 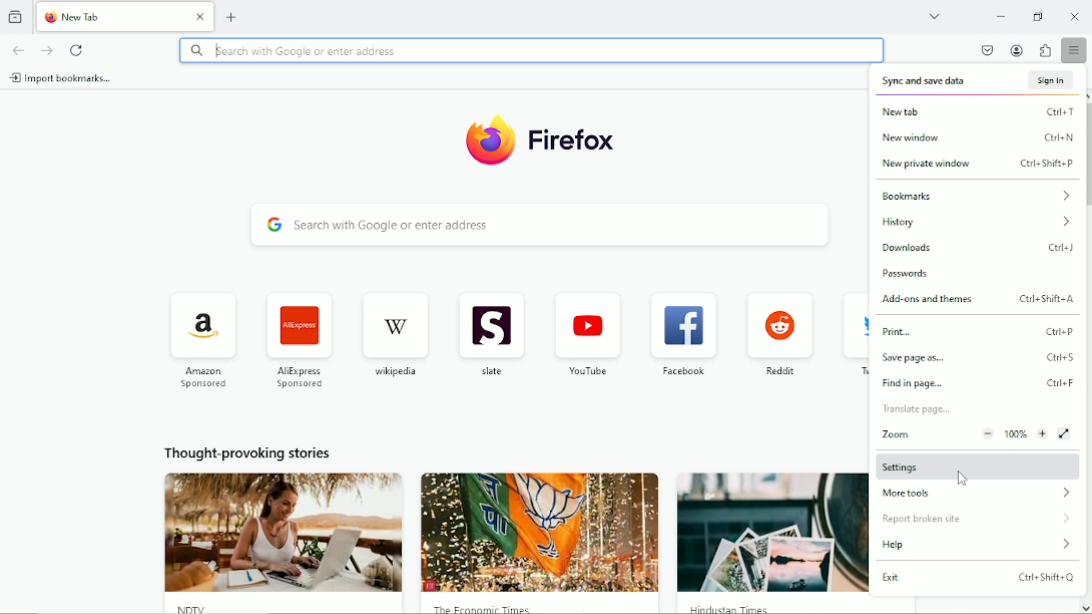 I want to click on passwords, so click(x=906, y=273).